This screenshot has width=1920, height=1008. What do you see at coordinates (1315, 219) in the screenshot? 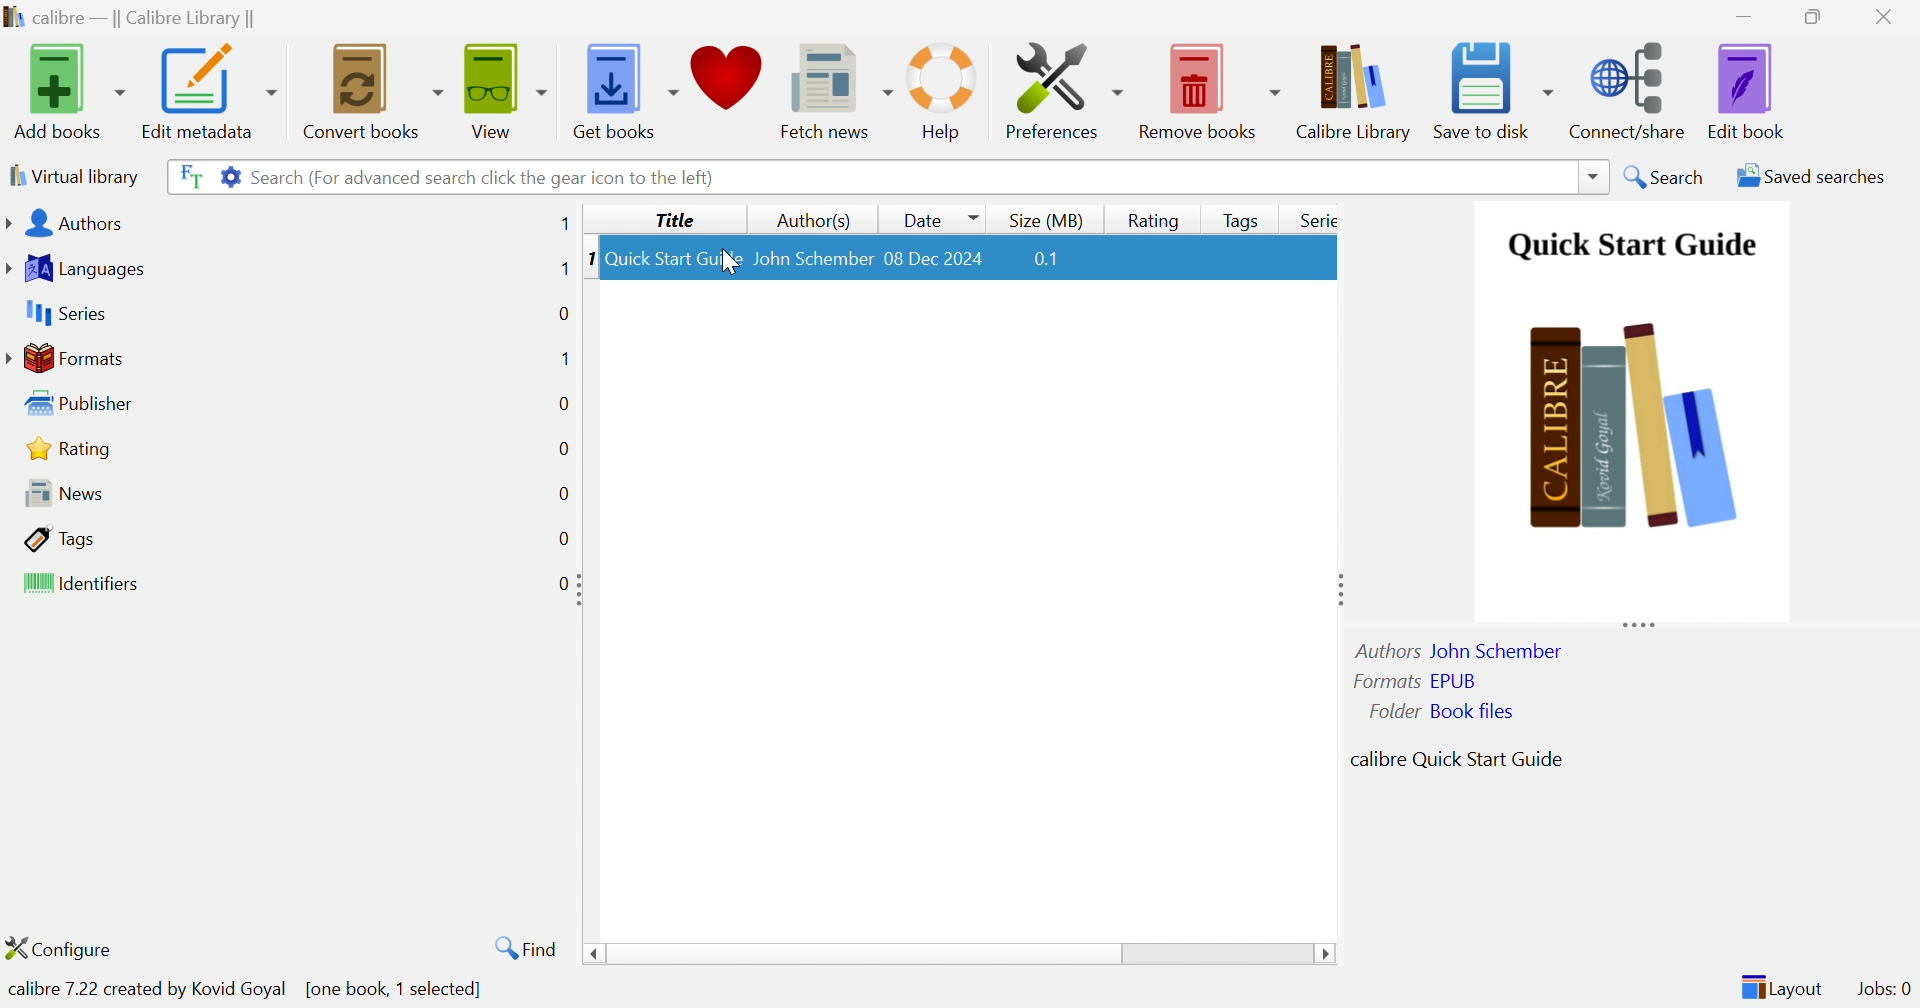
I see `Series` at bounding box center [1315, 219].